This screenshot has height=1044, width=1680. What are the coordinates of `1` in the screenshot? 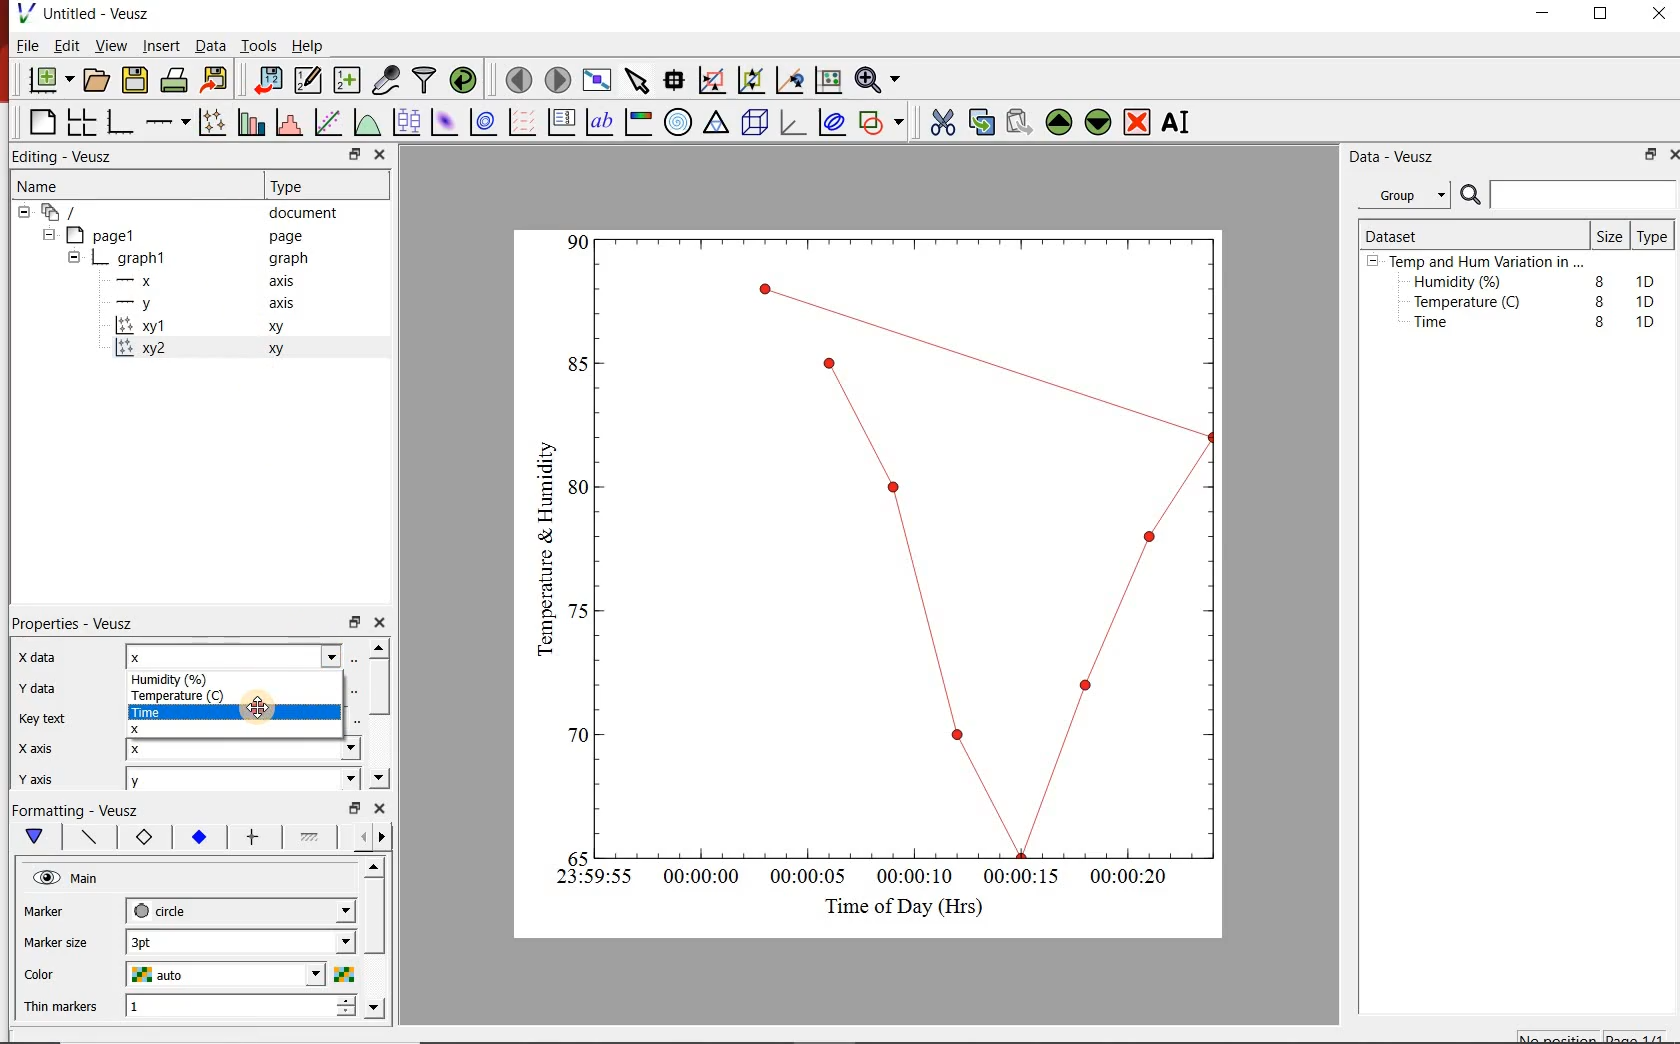 It's located at (192, 1008).